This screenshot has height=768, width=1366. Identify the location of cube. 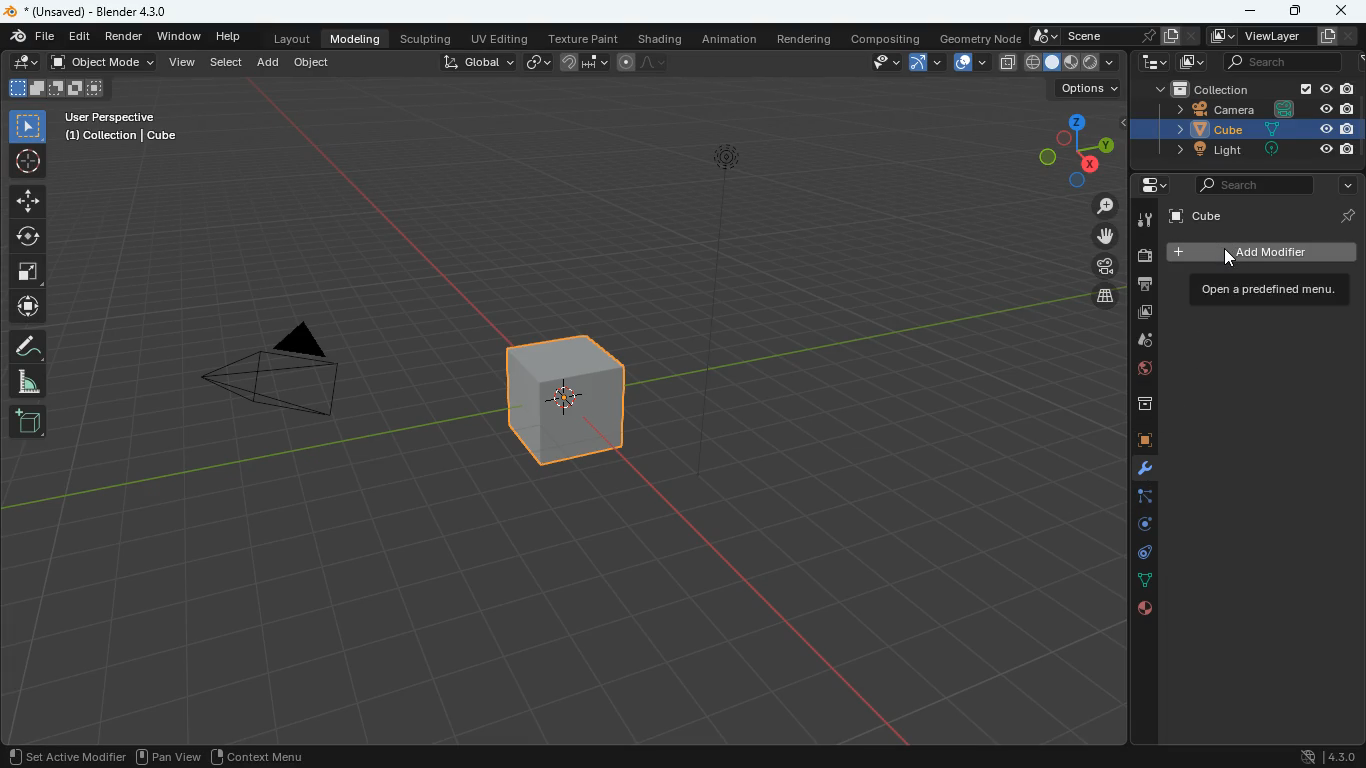
(1246, 215).